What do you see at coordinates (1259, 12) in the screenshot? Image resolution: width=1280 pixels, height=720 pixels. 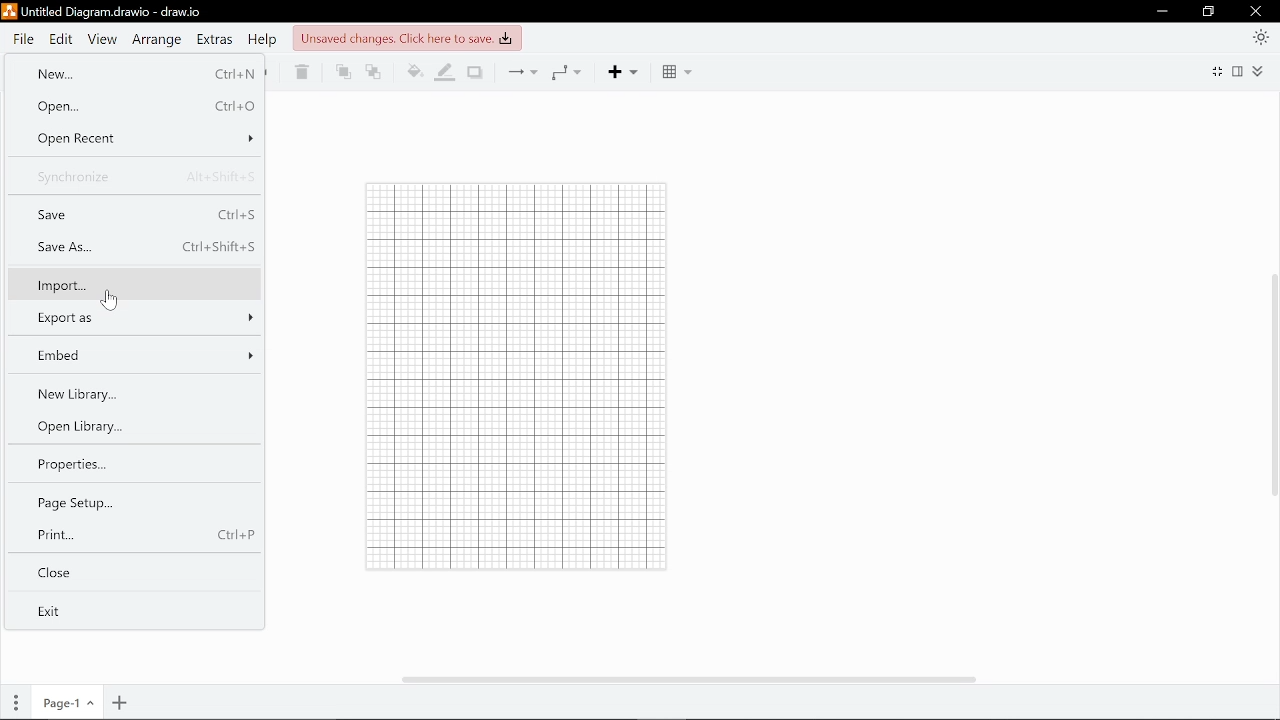 I see `Close` at bounding box center [1259, 12].